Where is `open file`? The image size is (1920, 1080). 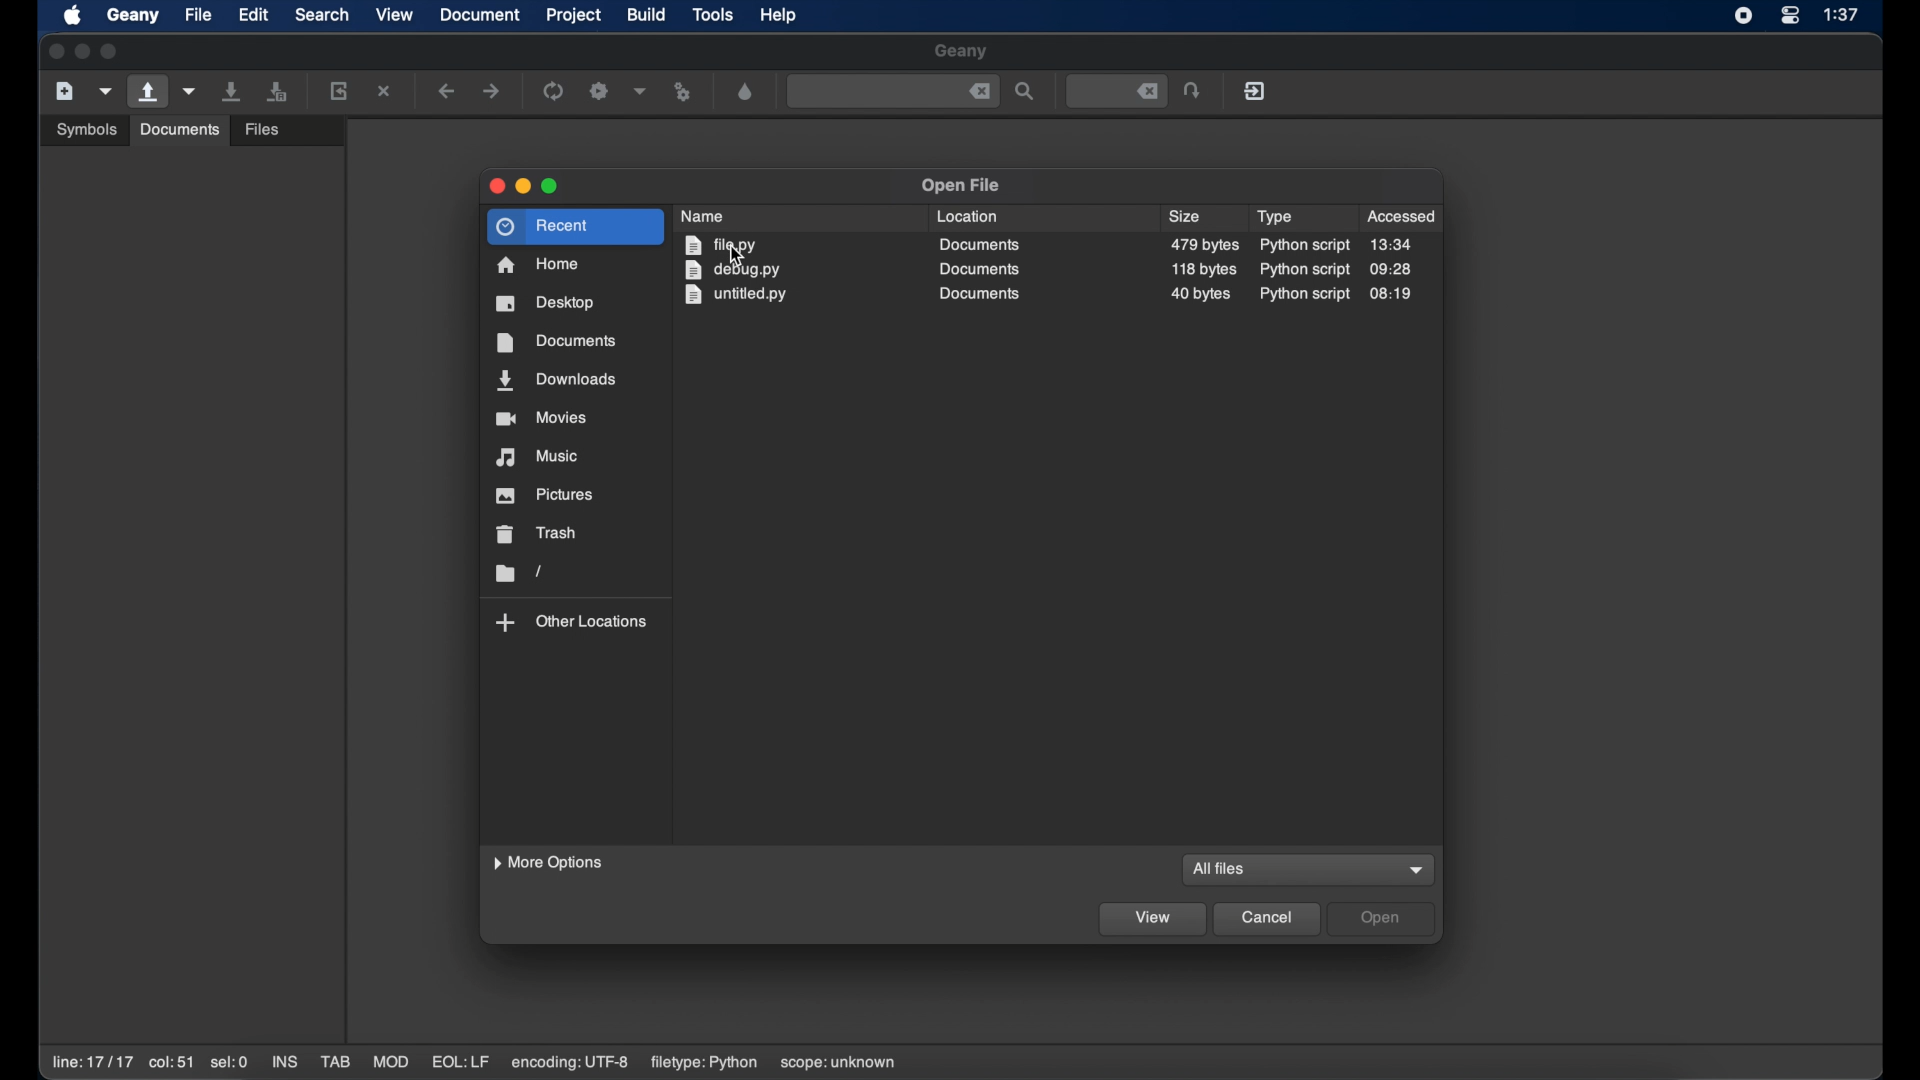
open file is located at coordinates (146, 92).